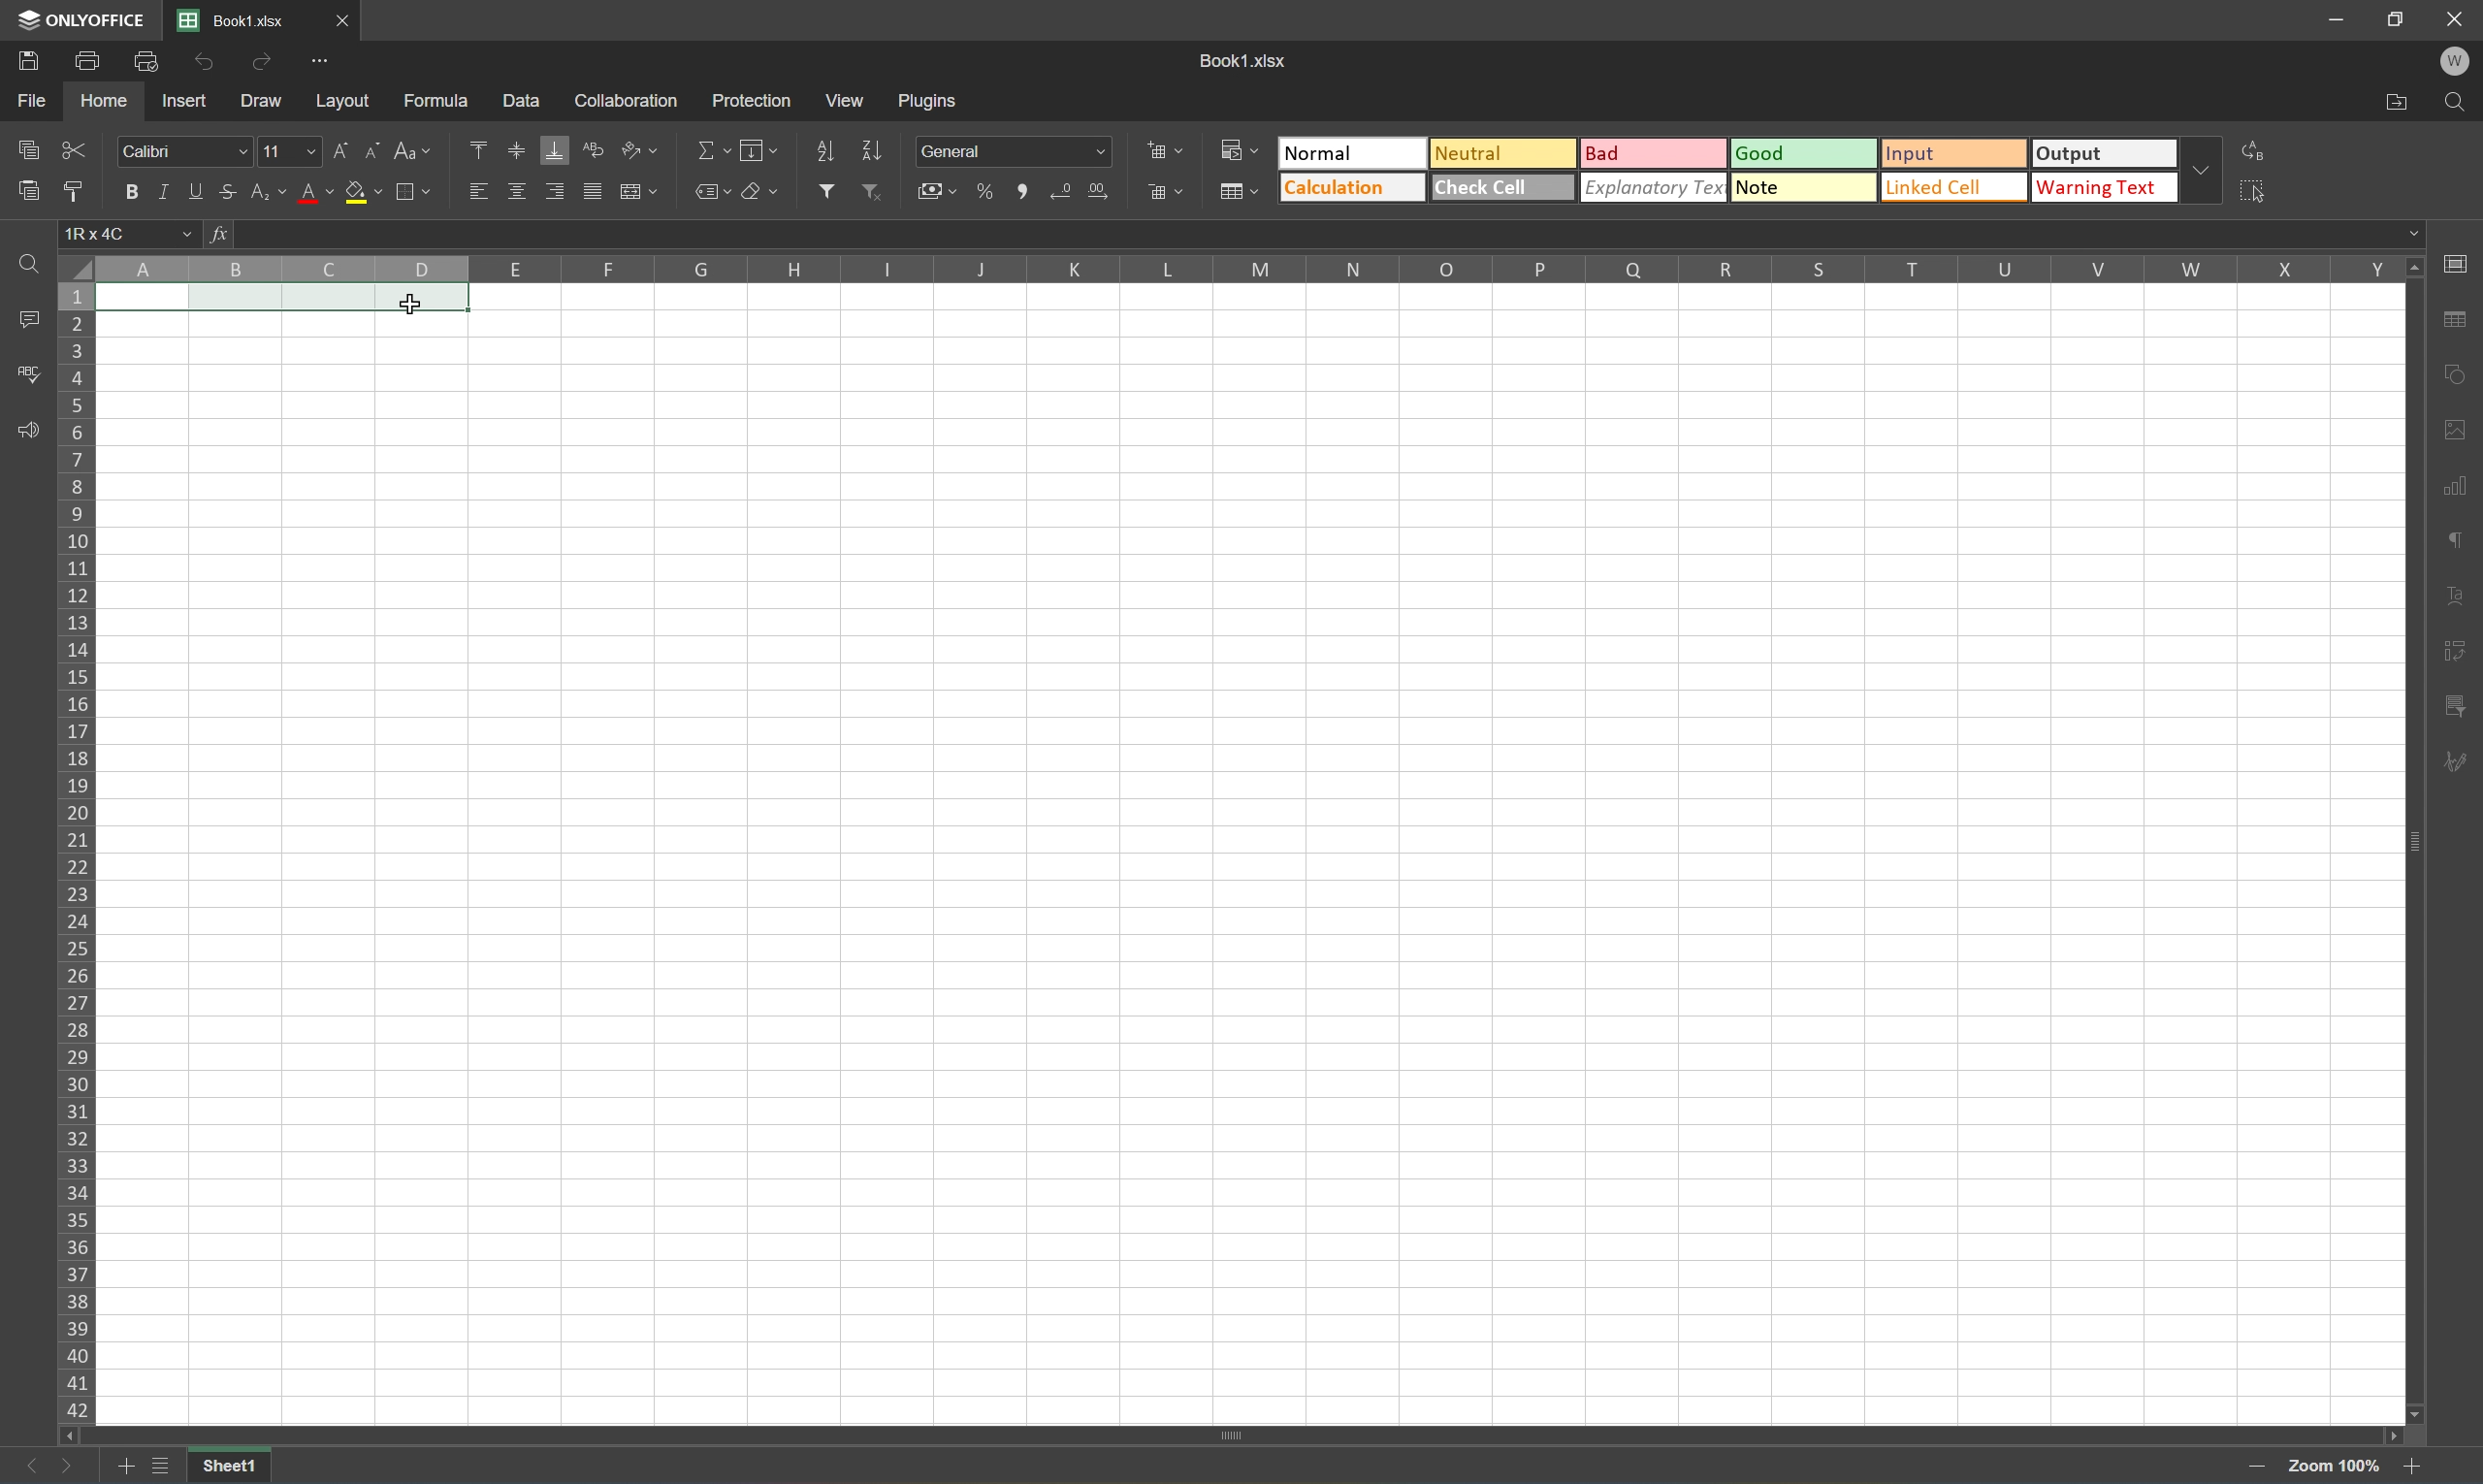  What do you see at coordinates (871, 149) in the screenshot?
I see `Sort descending` at bounding box center [871, 149].